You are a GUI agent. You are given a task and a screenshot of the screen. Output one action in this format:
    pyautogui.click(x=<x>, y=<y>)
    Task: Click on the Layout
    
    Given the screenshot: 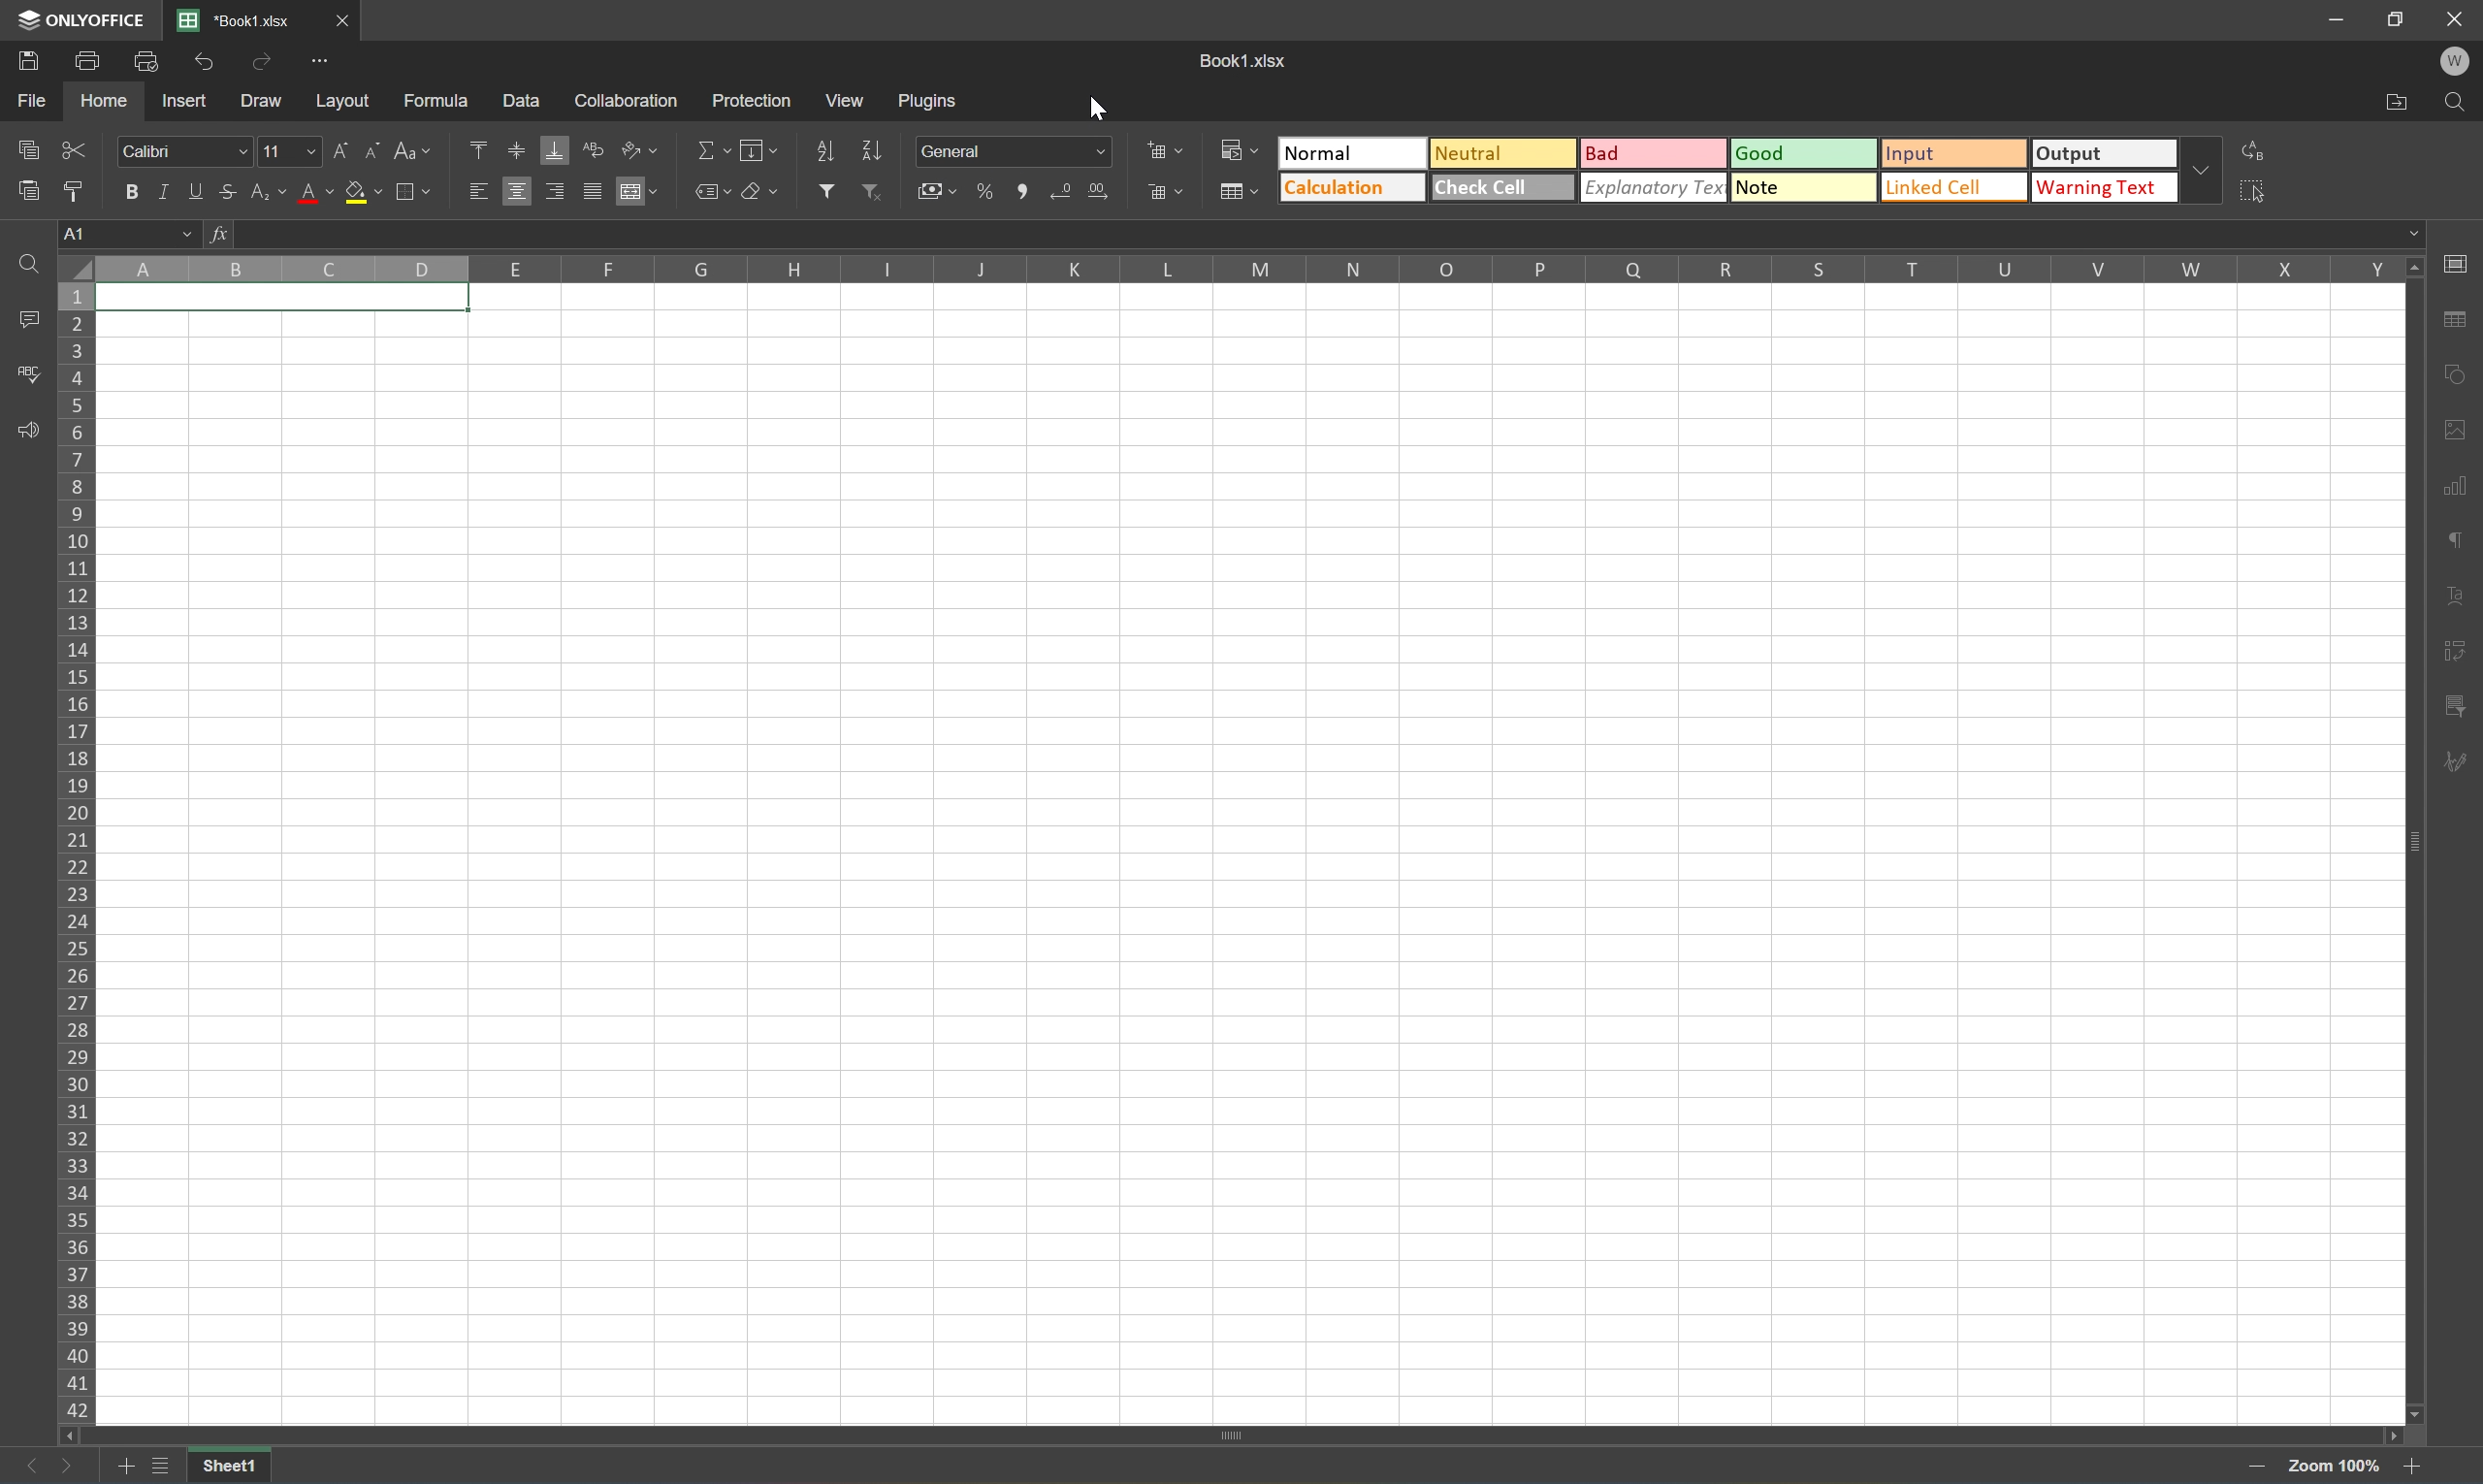 What is the action you would take?
    pyautogui.click(x=342, y=103)
    